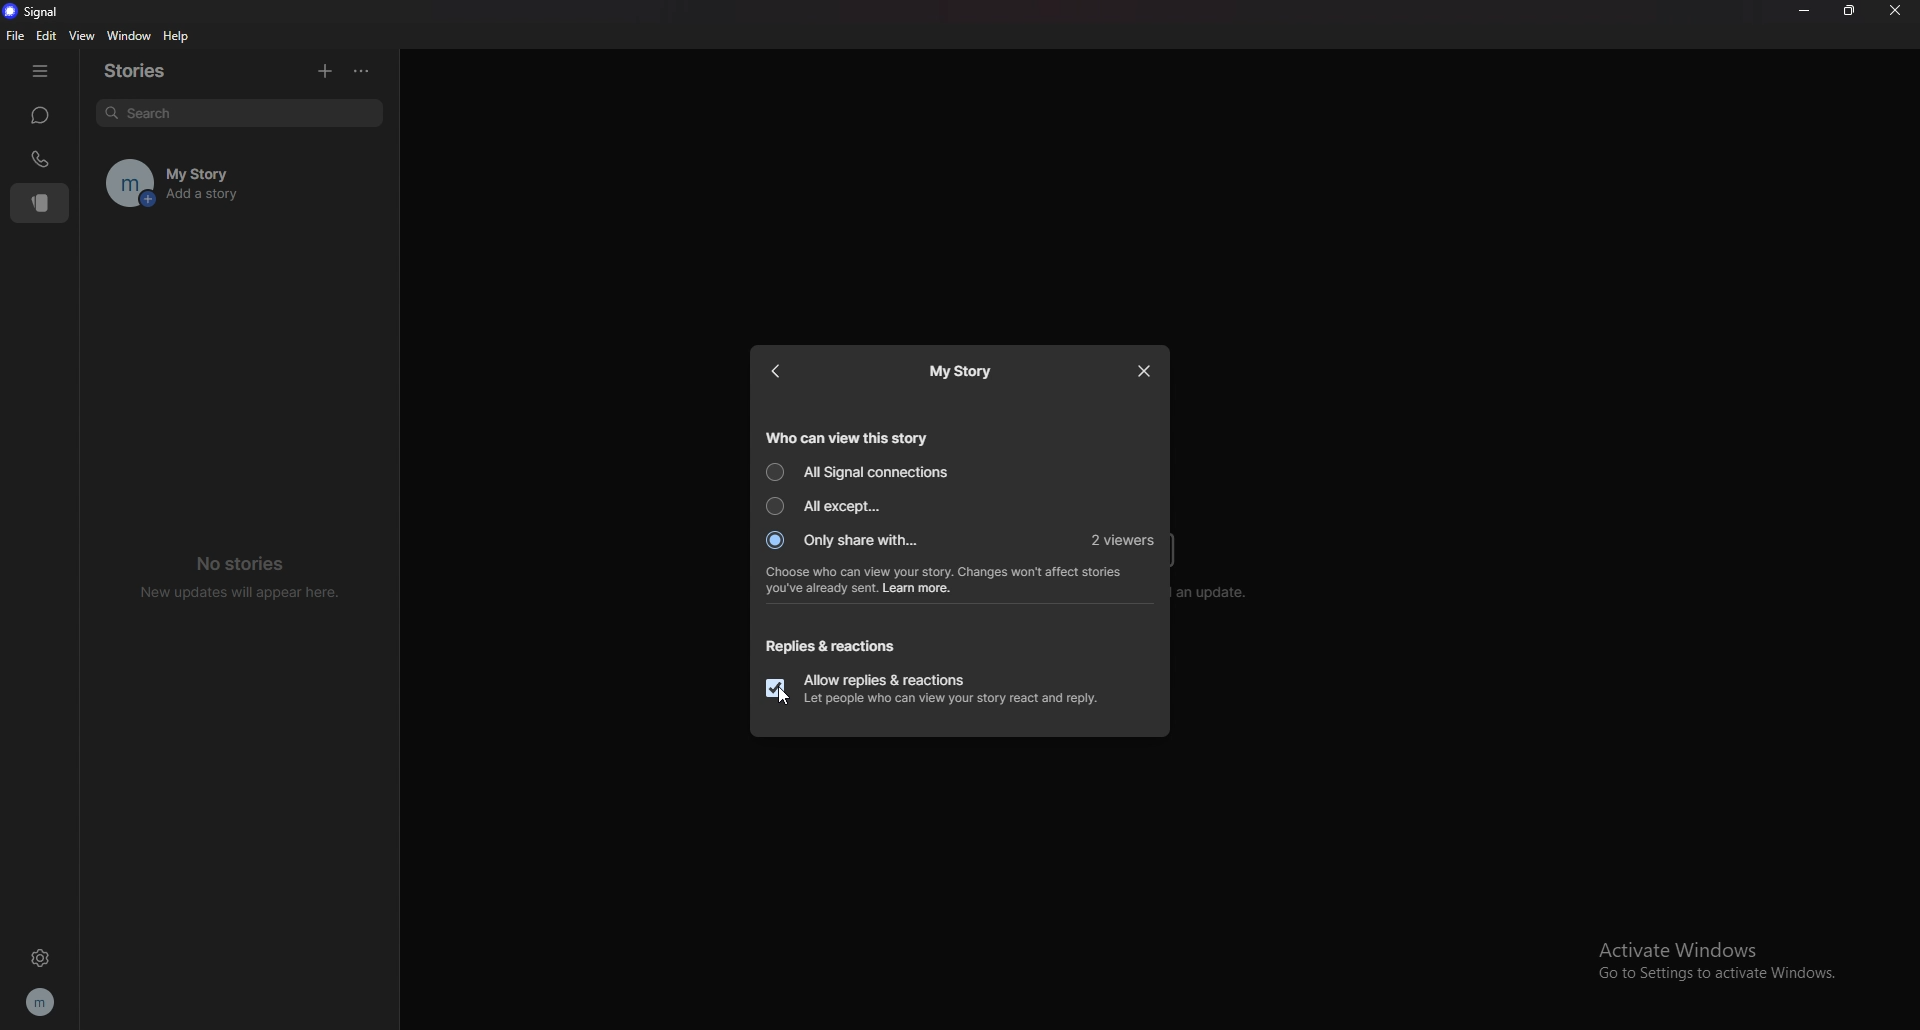 The image size is (1920, 1030). What do you see at coordinates (325, 71) in the screenshot?
I see `add story` at bounding box center [325, 71].